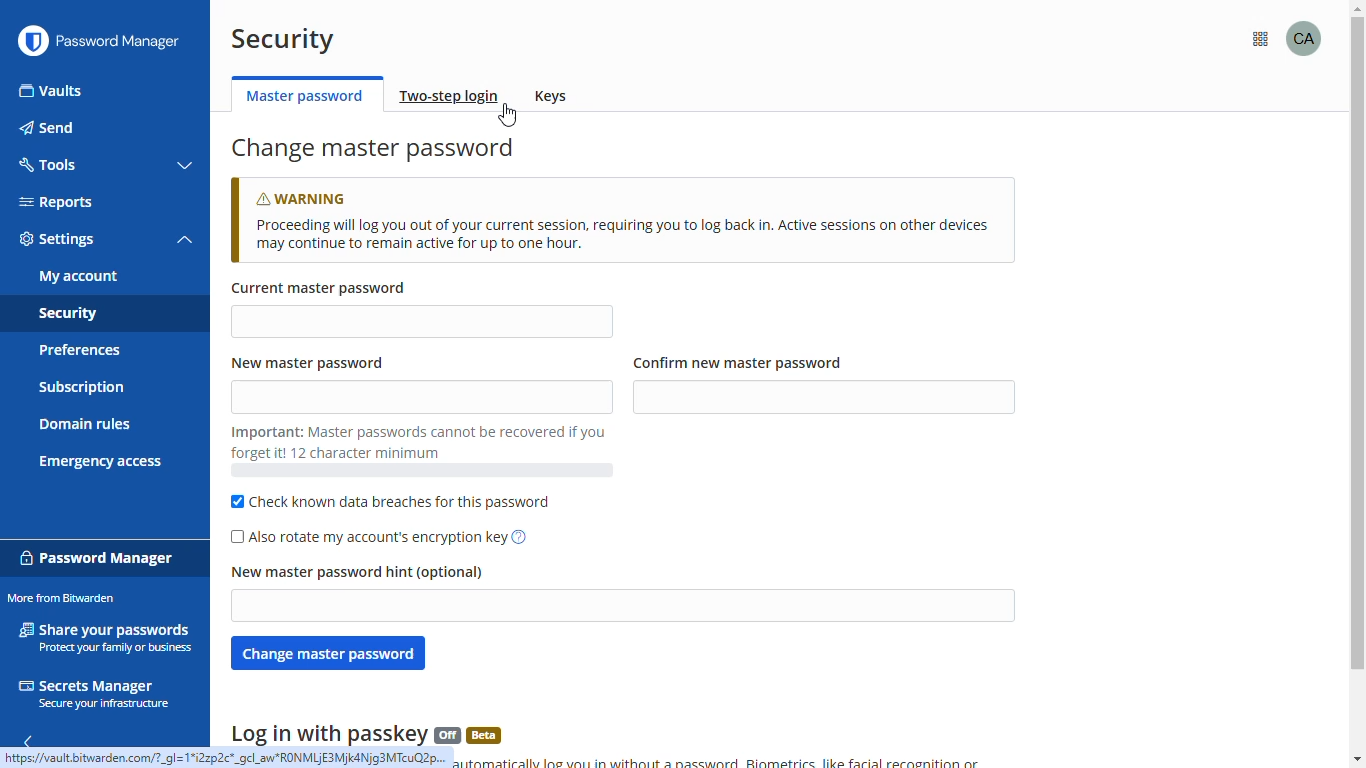  Describe the element at coordinates (60, 598) in the screenshot. I see `more from bitwarden` at that location.